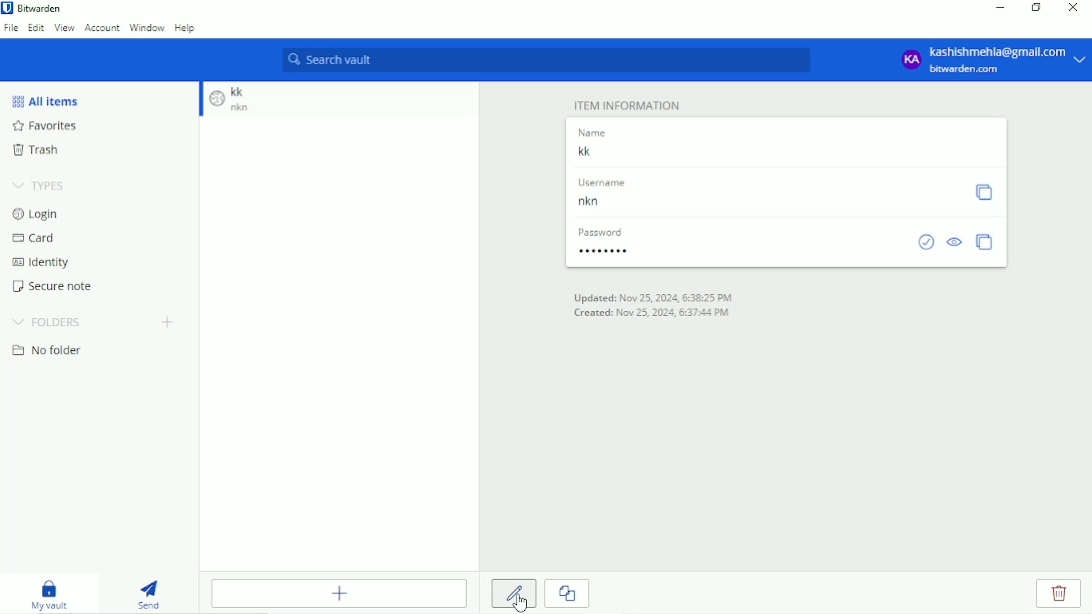  Describe the element at coordinates (55, 287) in the screenshot. I see `Secure note` at that location.